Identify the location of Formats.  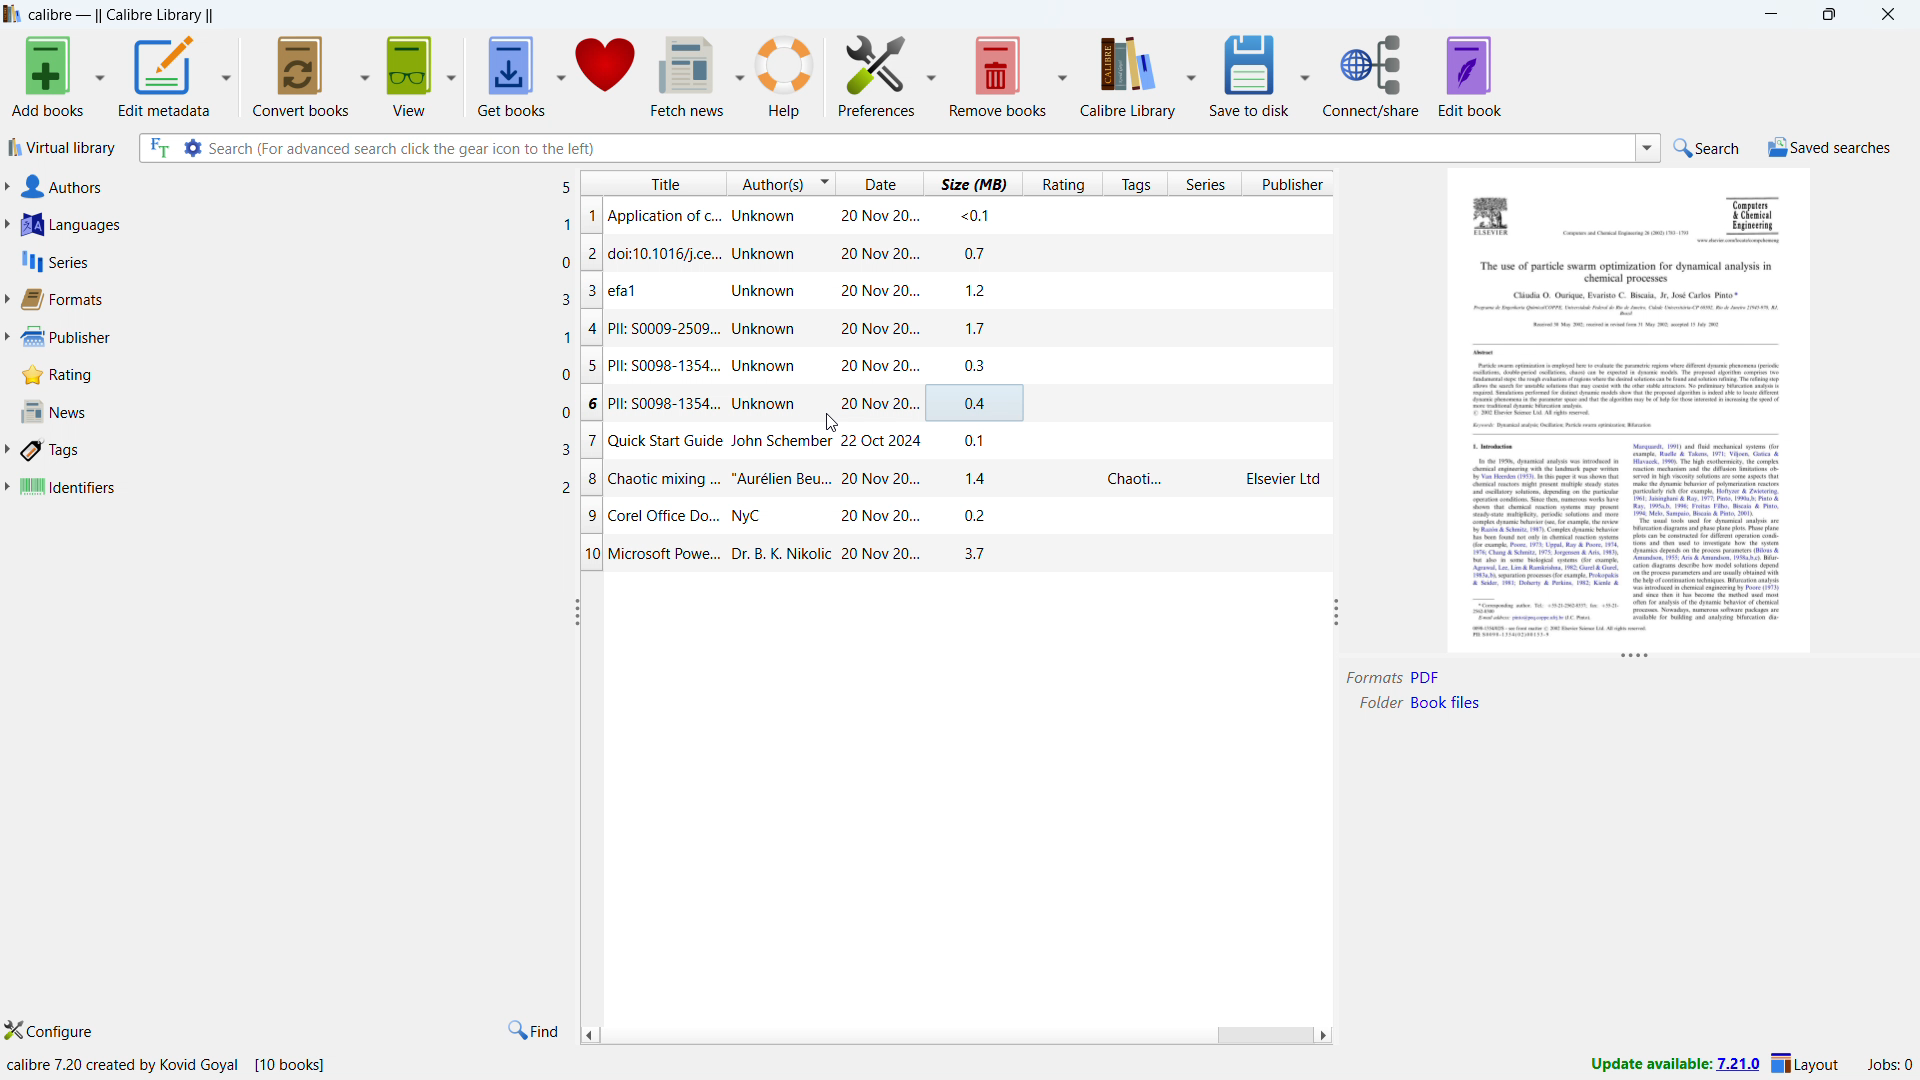
(1374, 678).